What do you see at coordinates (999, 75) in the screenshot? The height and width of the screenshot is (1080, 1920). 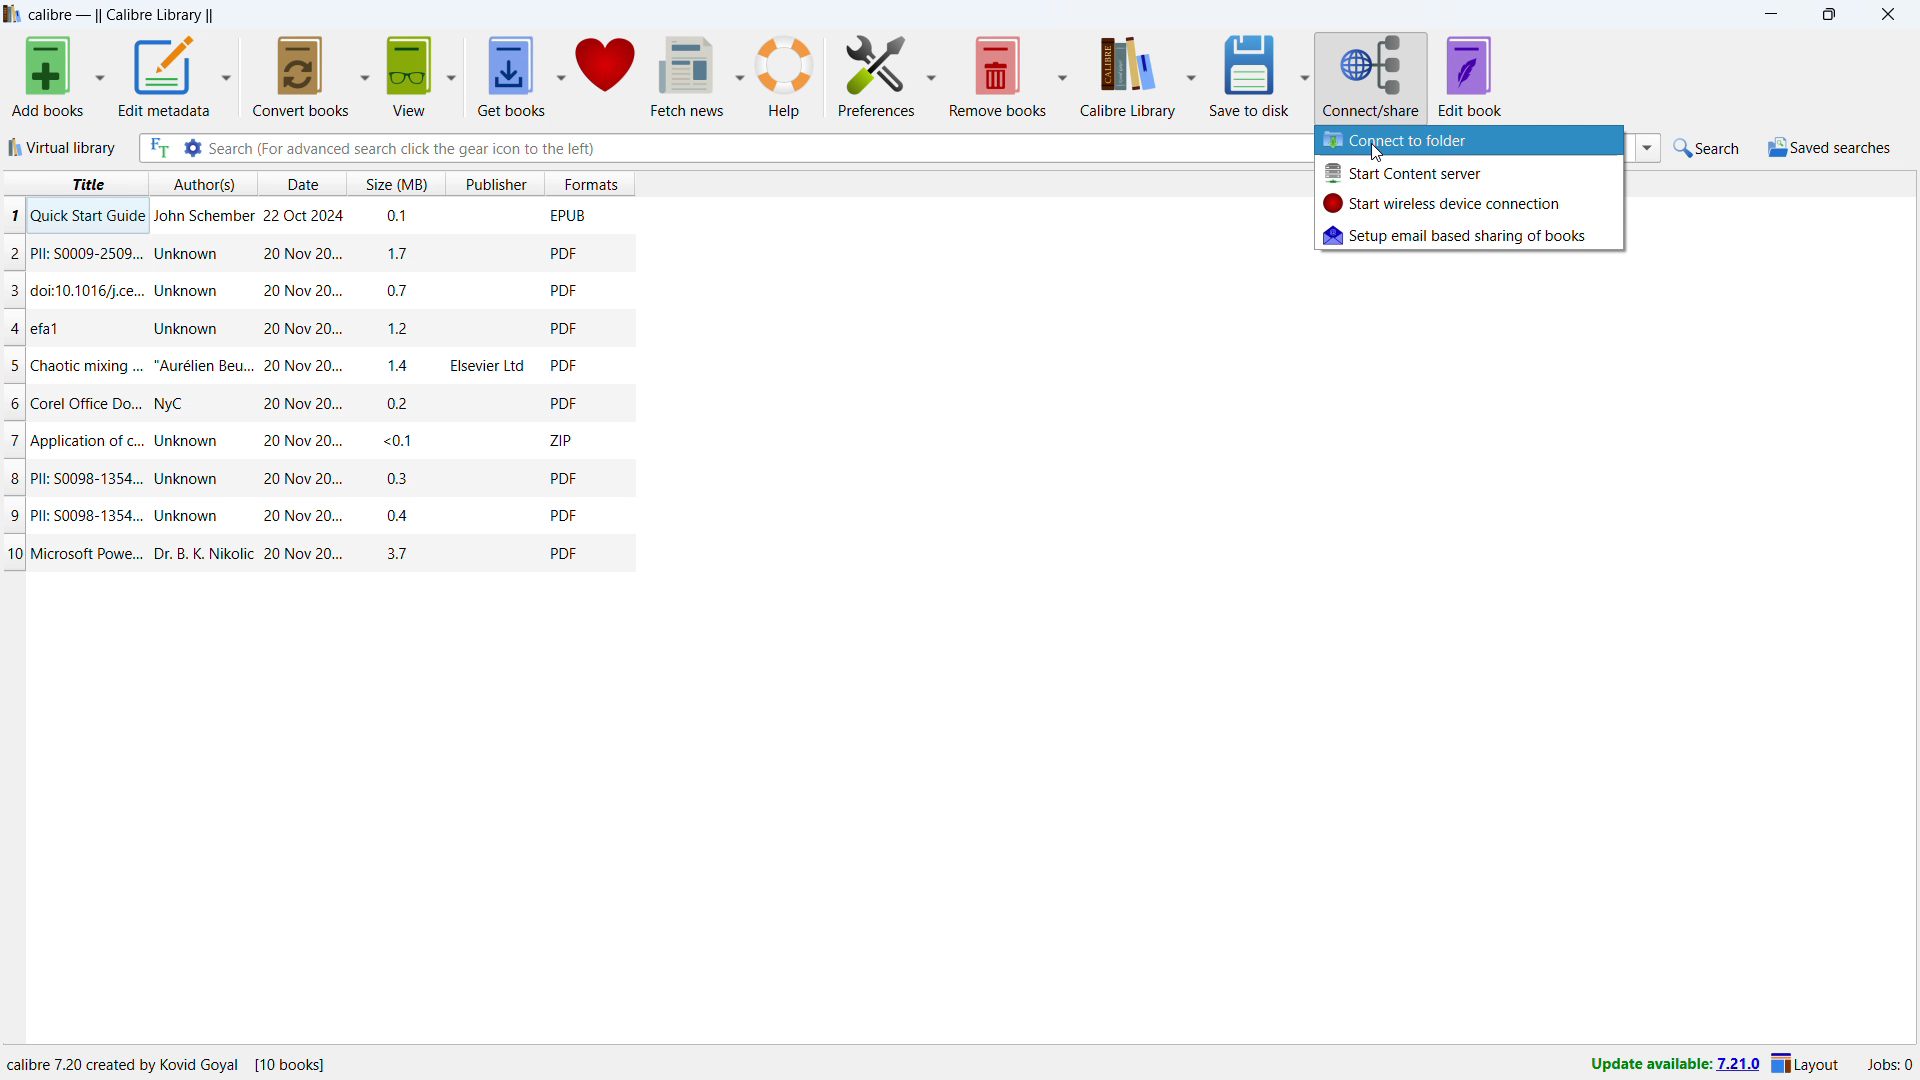 I see `remove books` at bounding box center [999, 75].